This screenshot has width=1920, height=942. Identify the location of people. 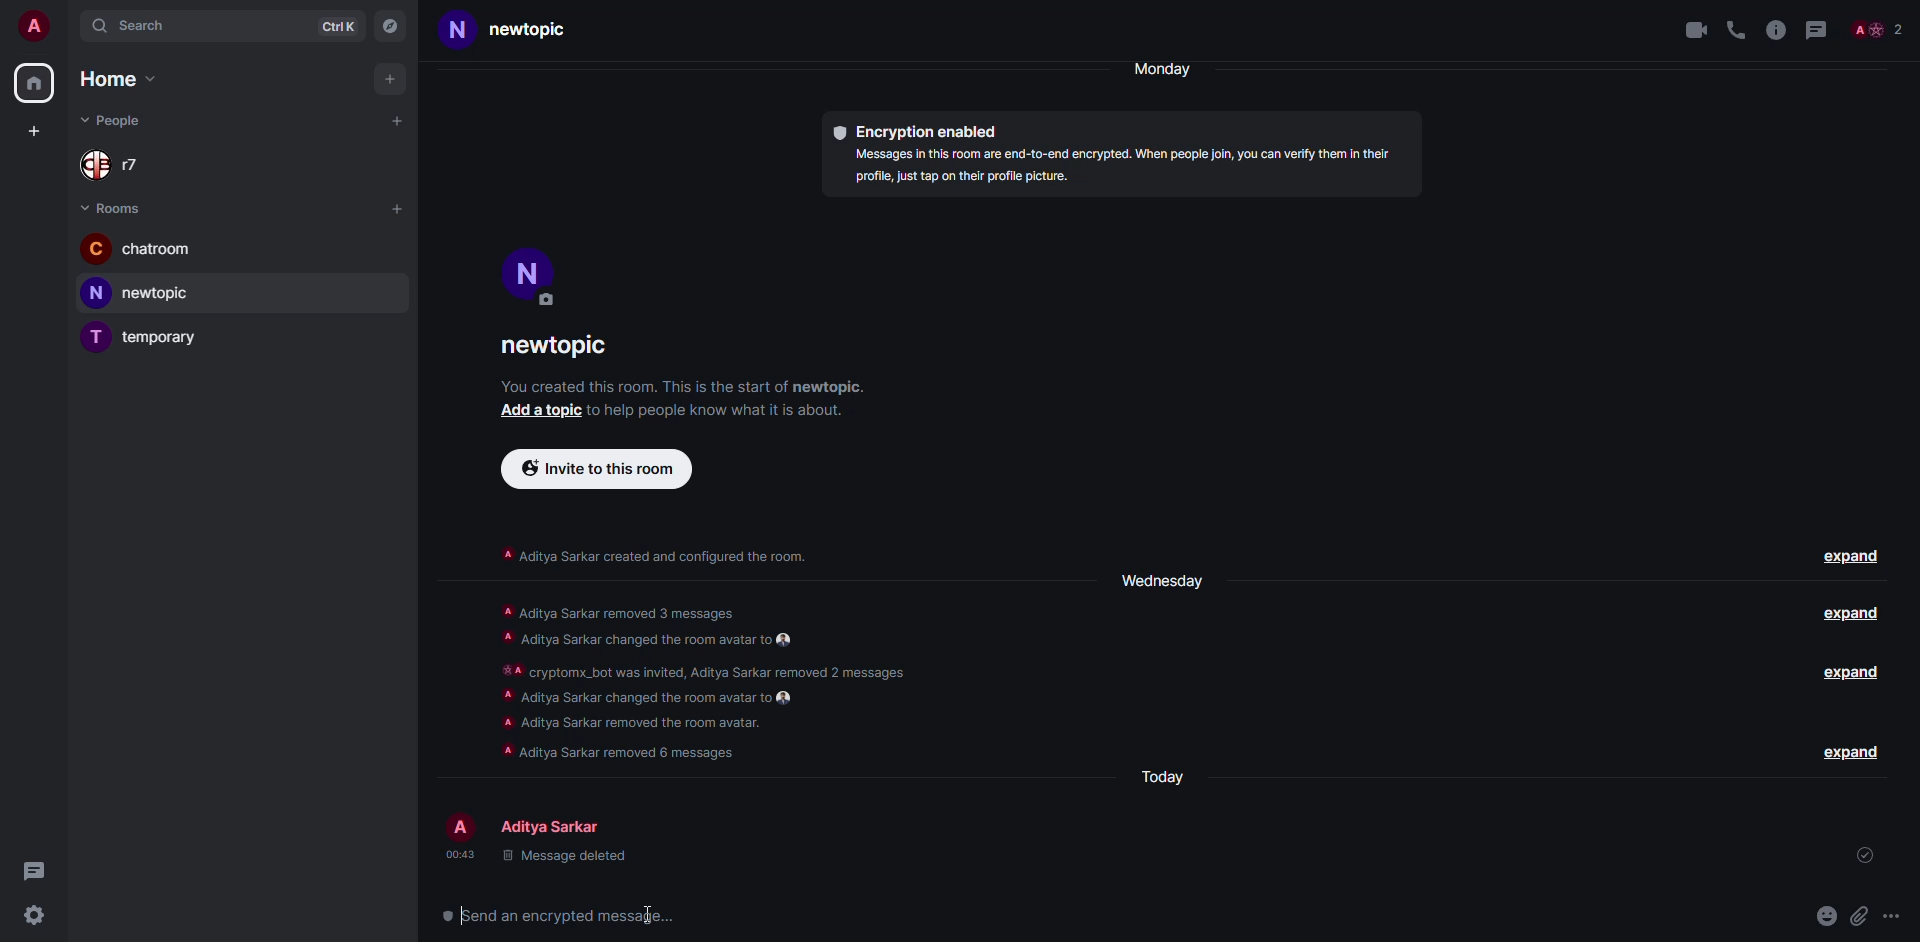
(120, 164).